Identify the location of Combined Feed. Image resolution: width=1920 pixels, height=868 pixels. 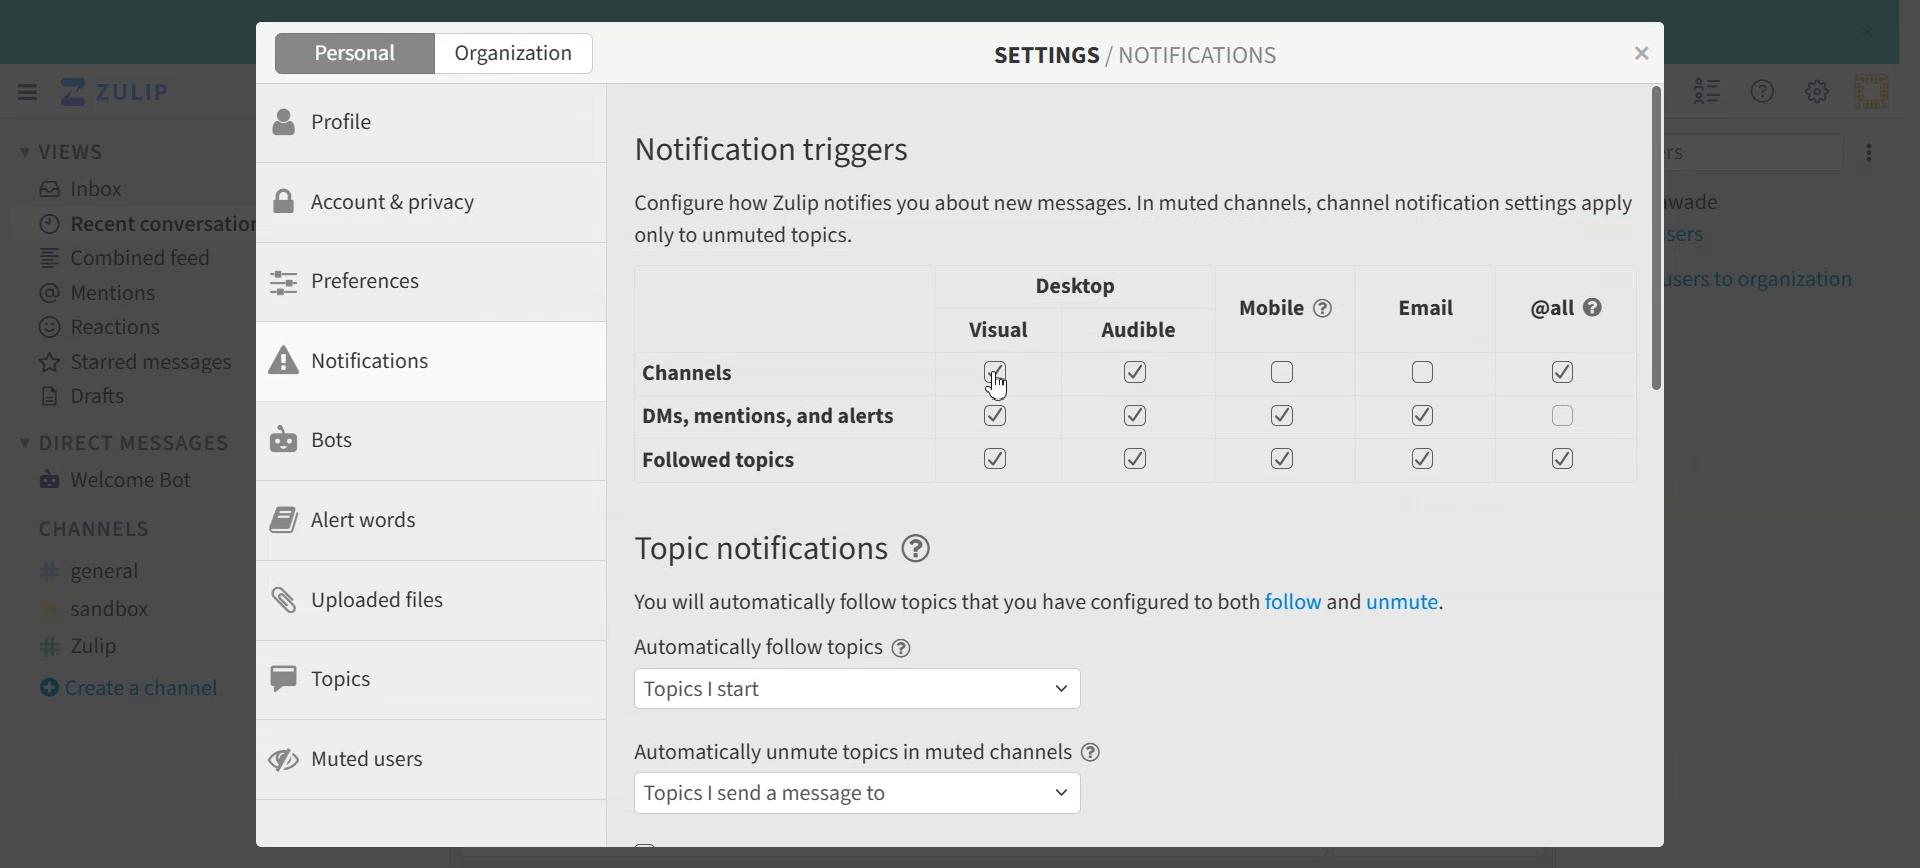
(131, 256).